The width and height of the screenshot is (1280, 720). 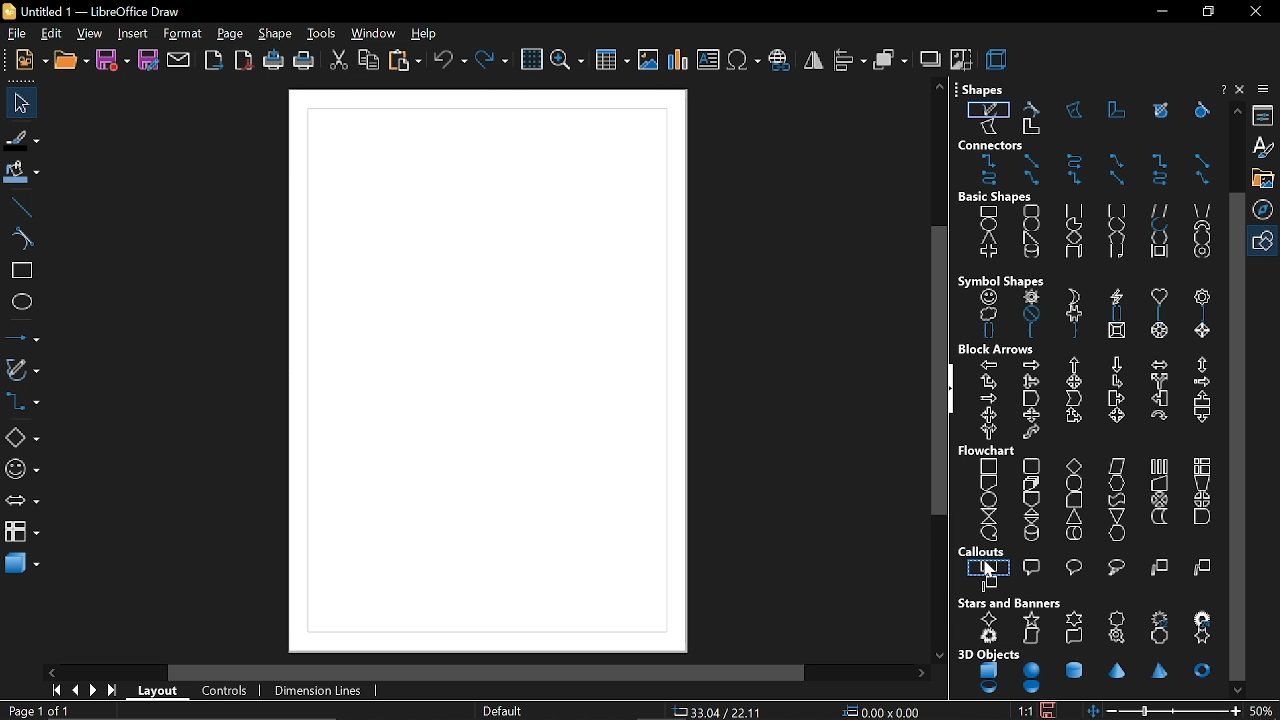 What do you see at coordinates (1158, 317) in the screenshot?
I see `left bracket` at bounding box center [1158, 317].